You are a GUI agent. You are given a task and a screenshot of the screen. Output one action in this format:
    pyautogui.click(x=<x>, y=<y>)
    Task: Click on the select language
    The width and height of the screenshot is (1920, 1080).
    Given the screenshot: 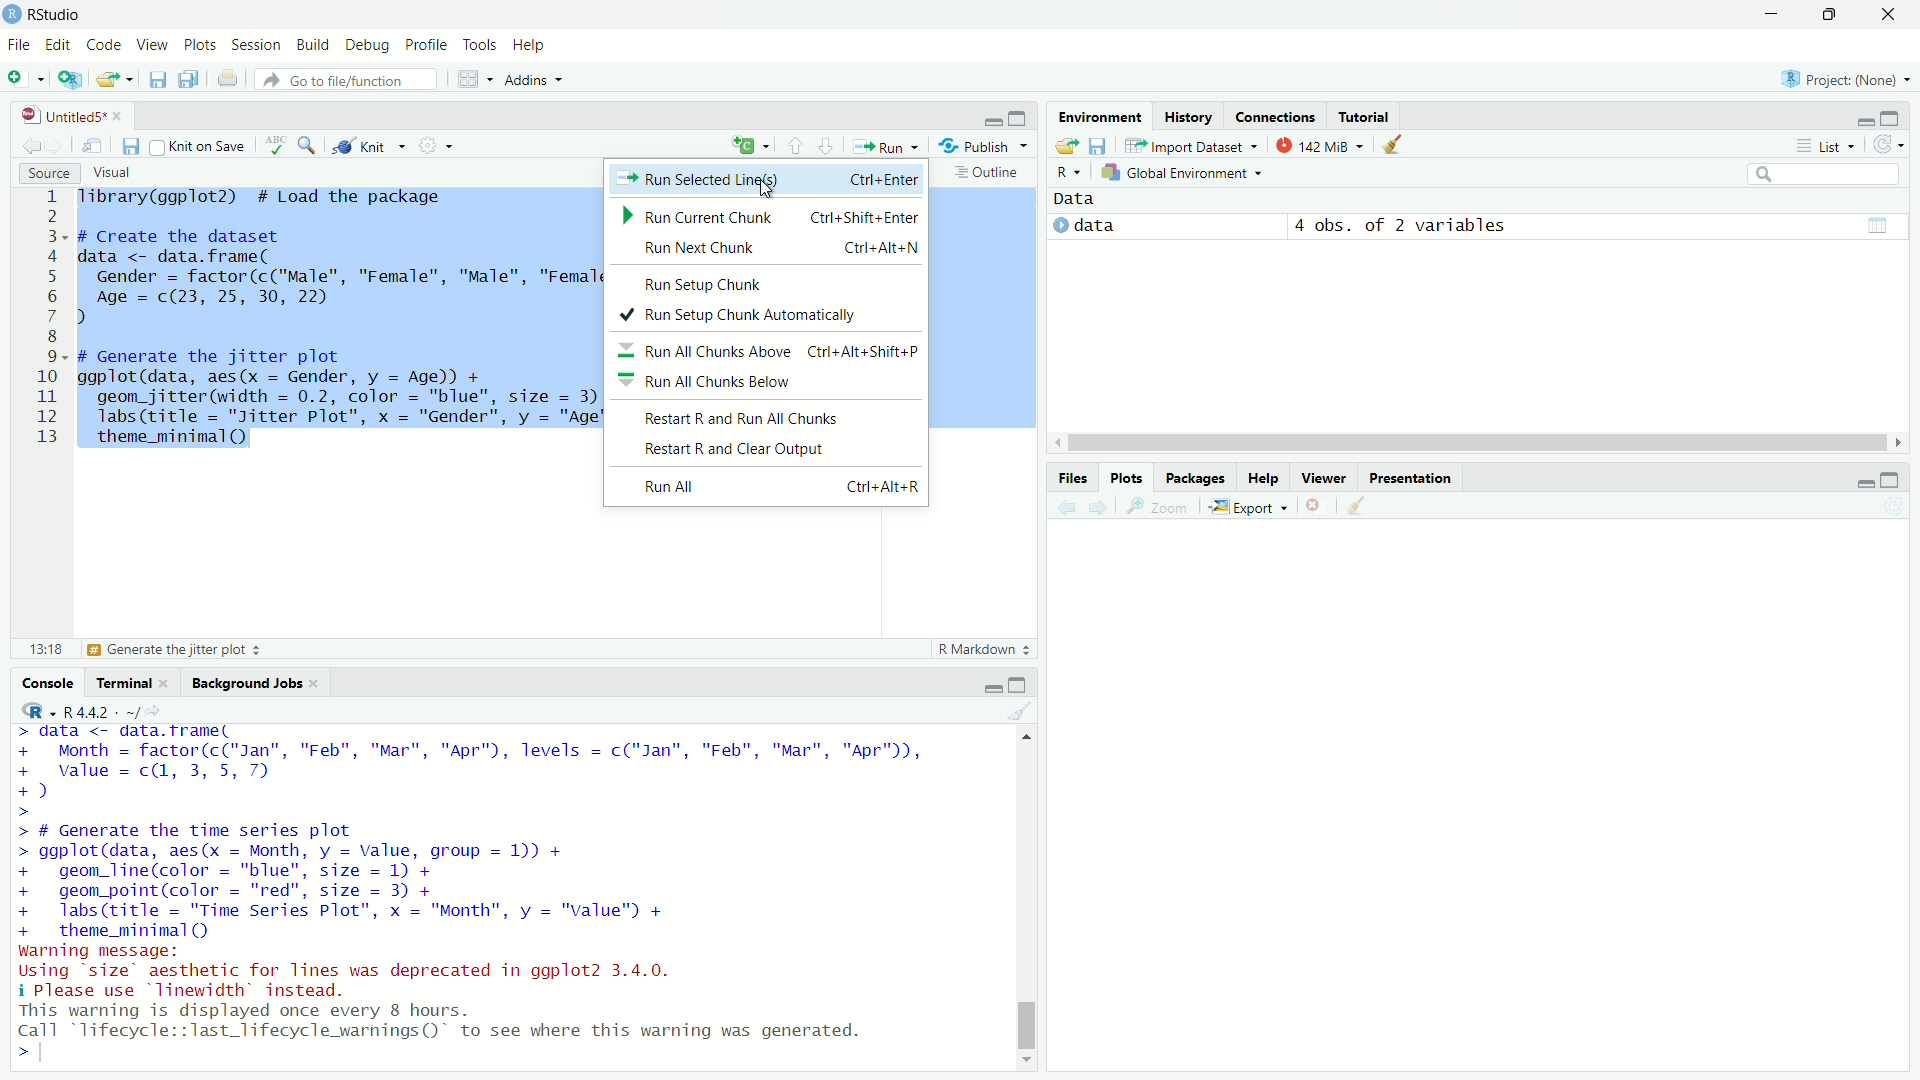 What is the action you would take?
    pyautogui.click(x=1066, y=174)
    